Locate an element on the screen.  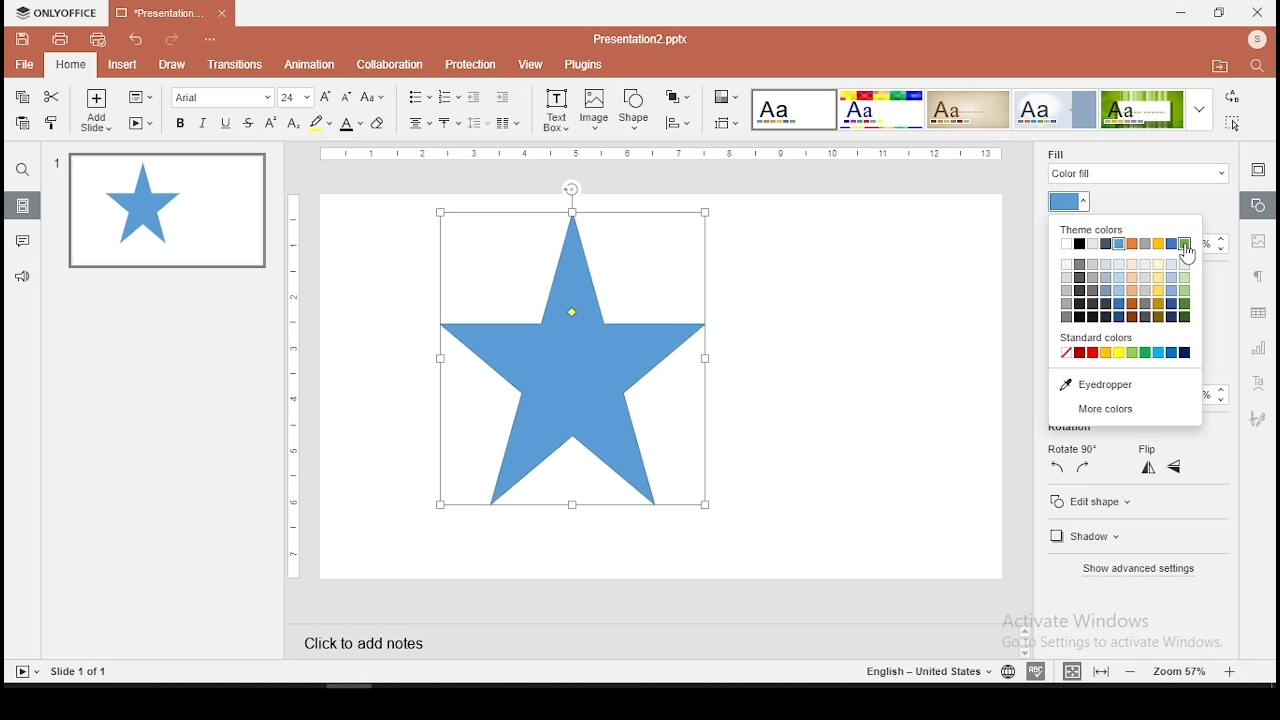
text art tool is located at coordinates (1256, 385).